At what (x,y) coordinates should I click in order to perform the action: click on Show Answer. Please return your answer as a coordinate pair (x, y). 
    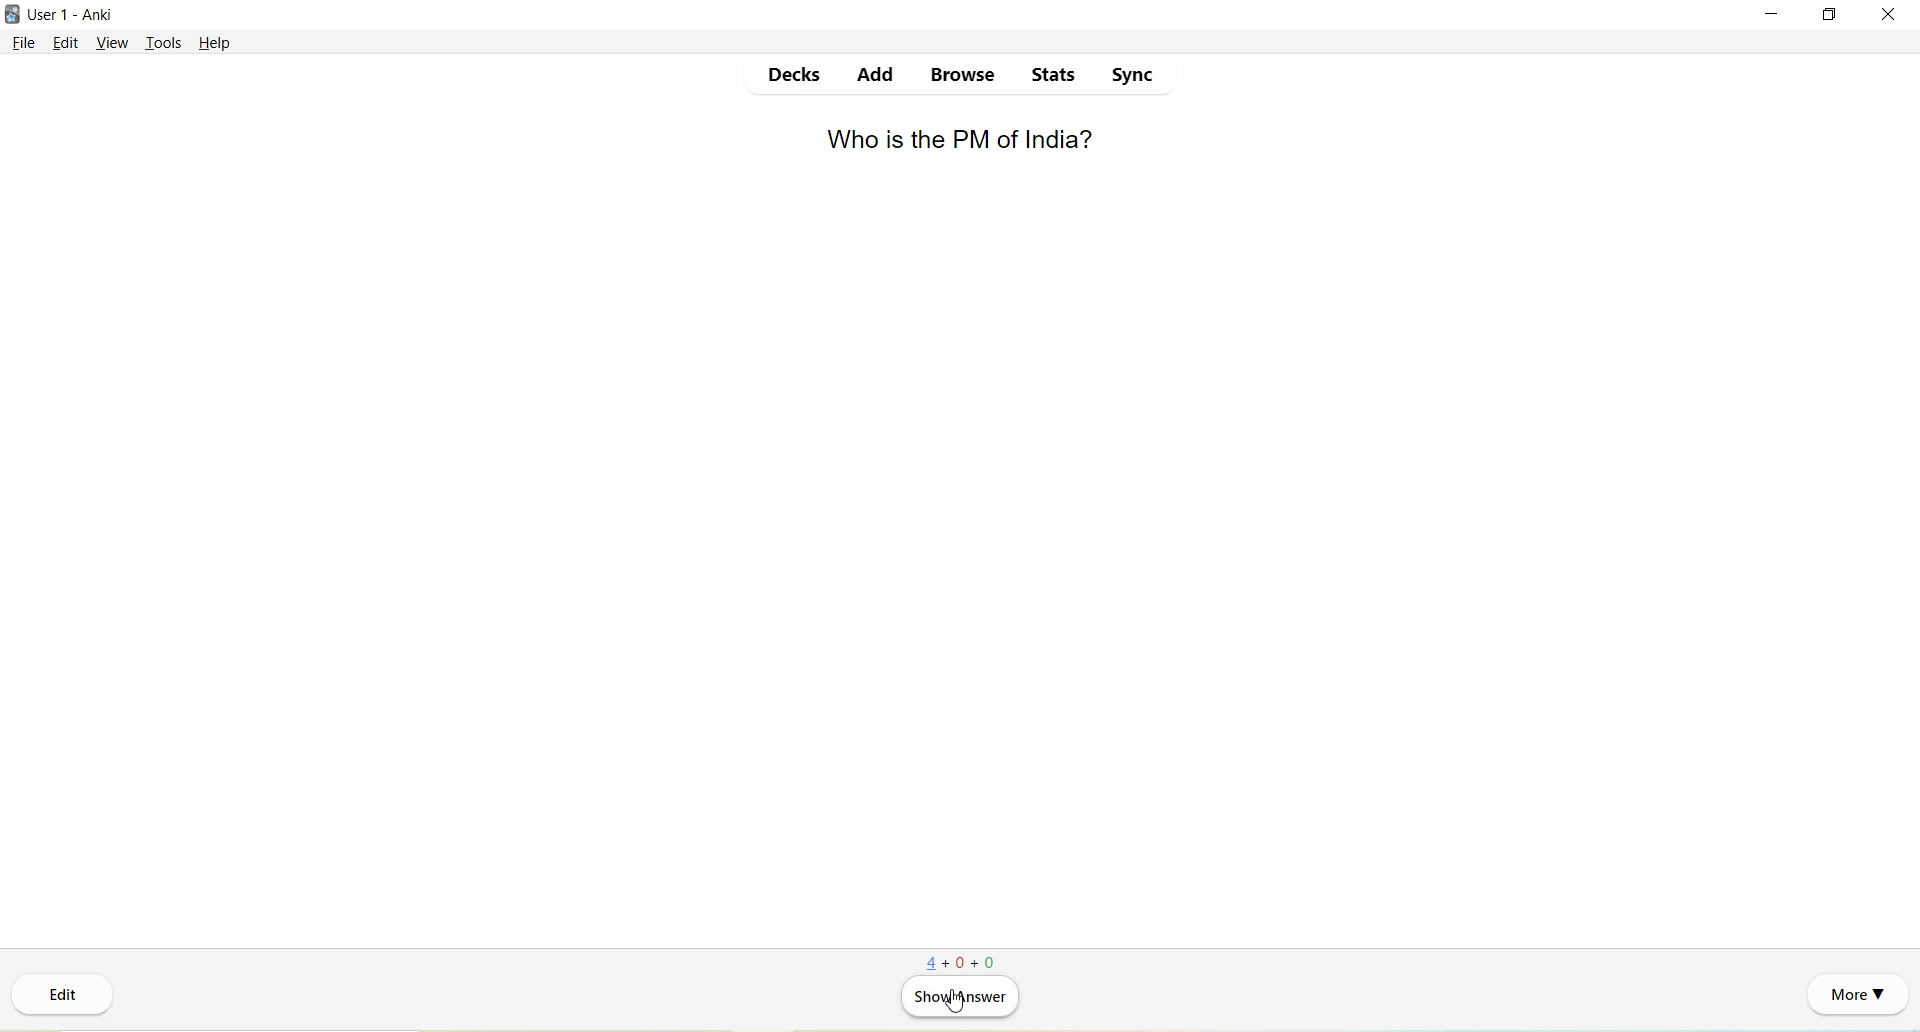
    Looking at the image, I should click on (959, 1000).